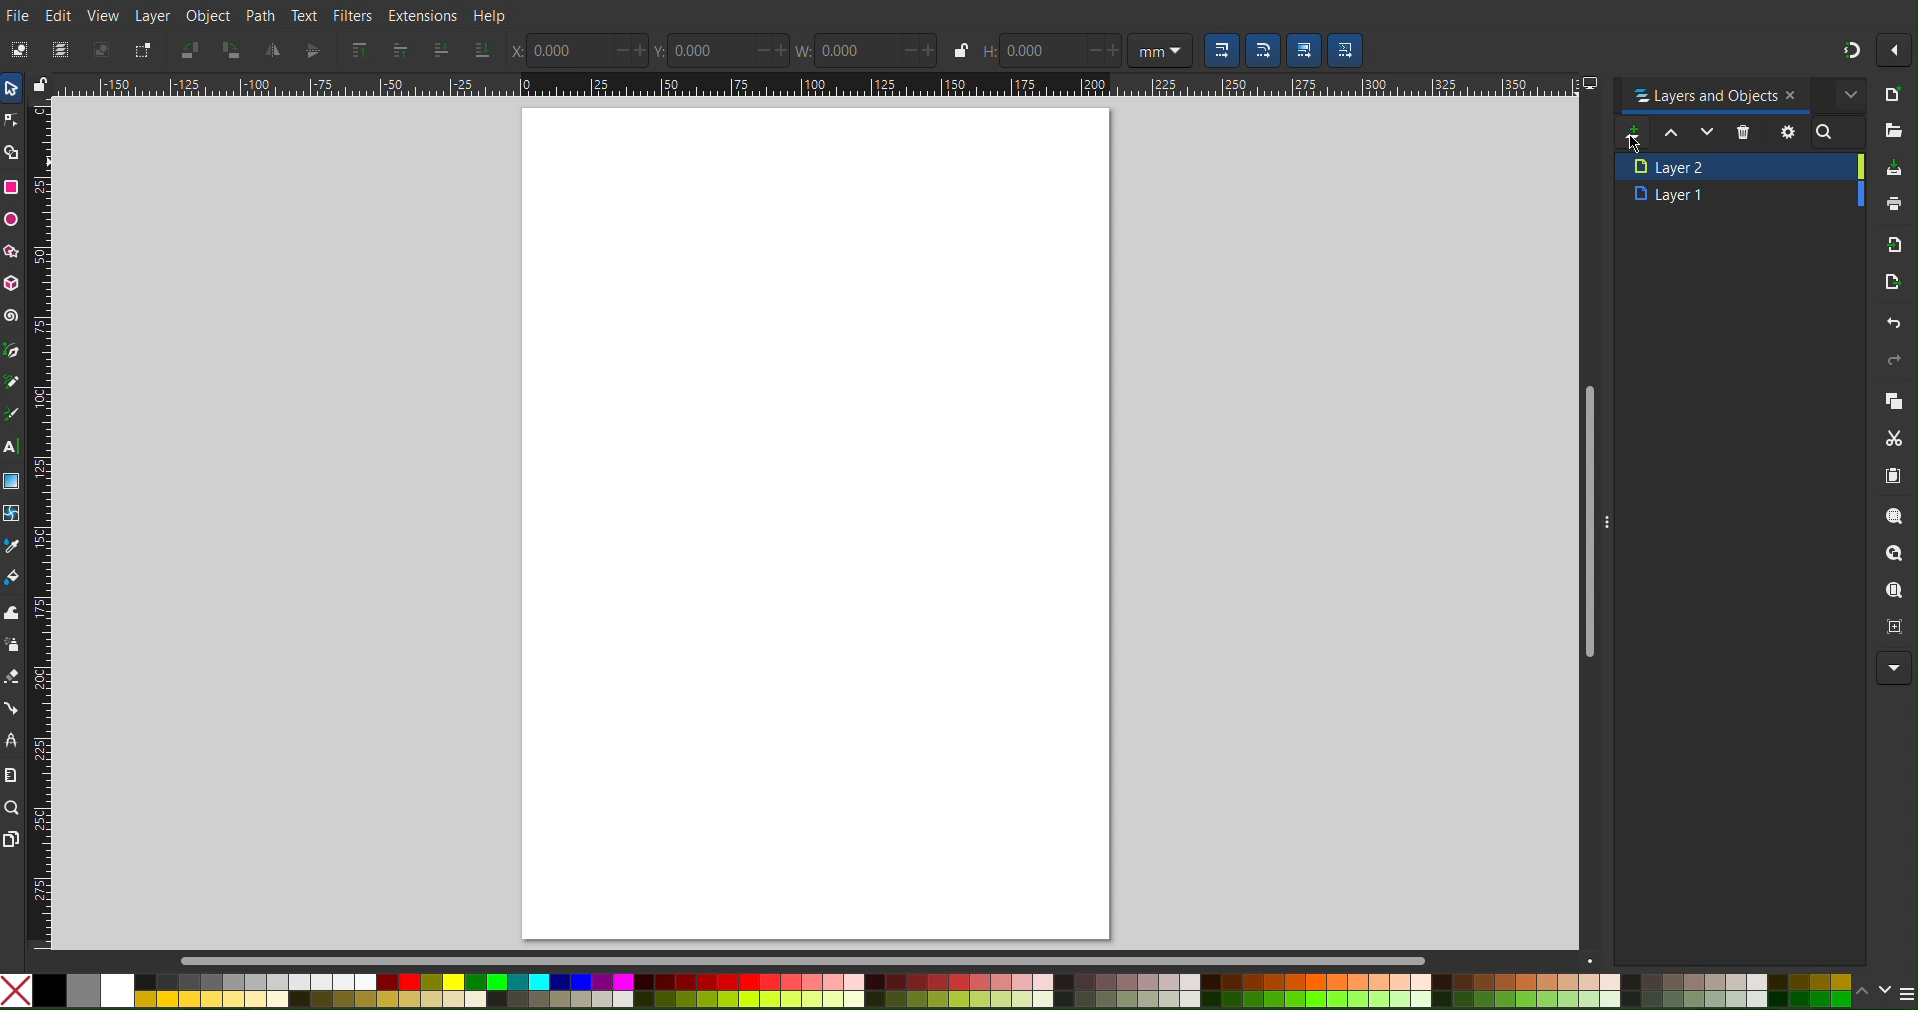 This screenshot has height=1010, width=1918. Describe the element at coordinates (1836, 131) in the screenshot. I see `Search` at that location.